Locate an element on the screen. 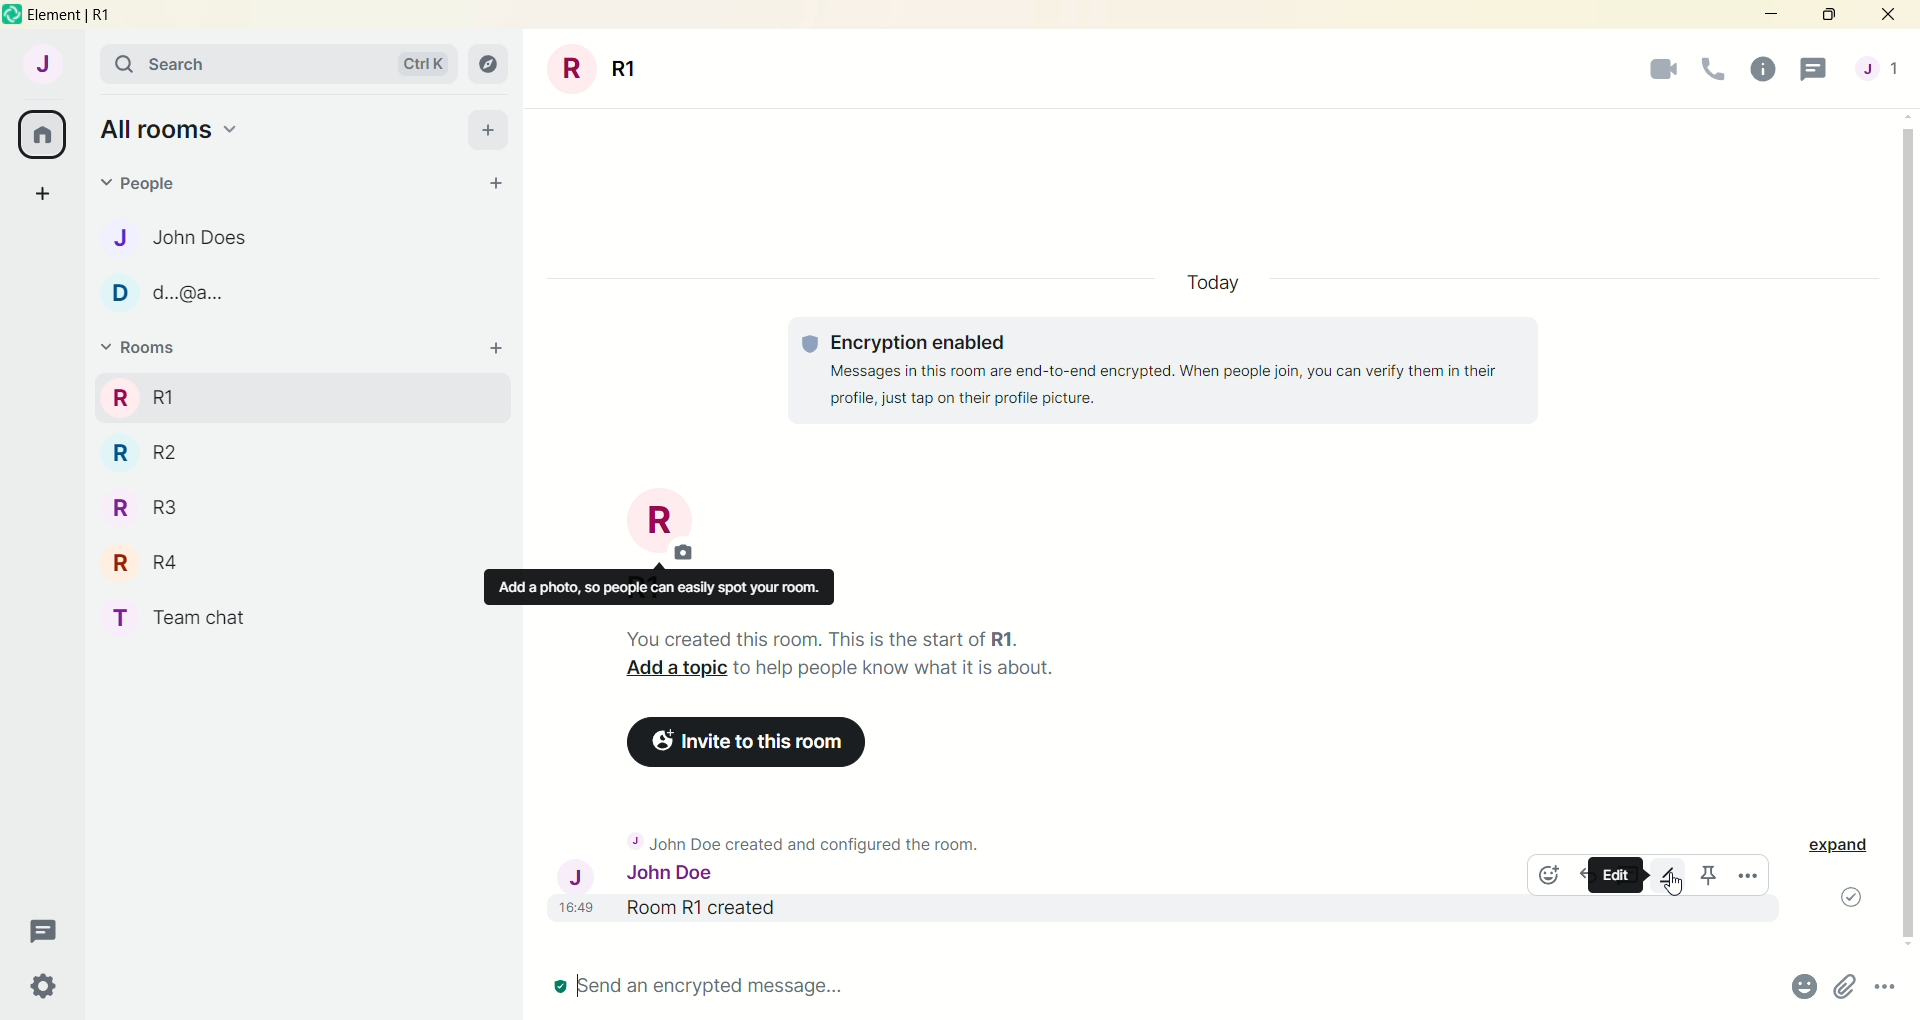 The height and width of the screenshot is (1020, 1920). Add a photo, so people can easily spot your room. is located at coordinates (662, 587).